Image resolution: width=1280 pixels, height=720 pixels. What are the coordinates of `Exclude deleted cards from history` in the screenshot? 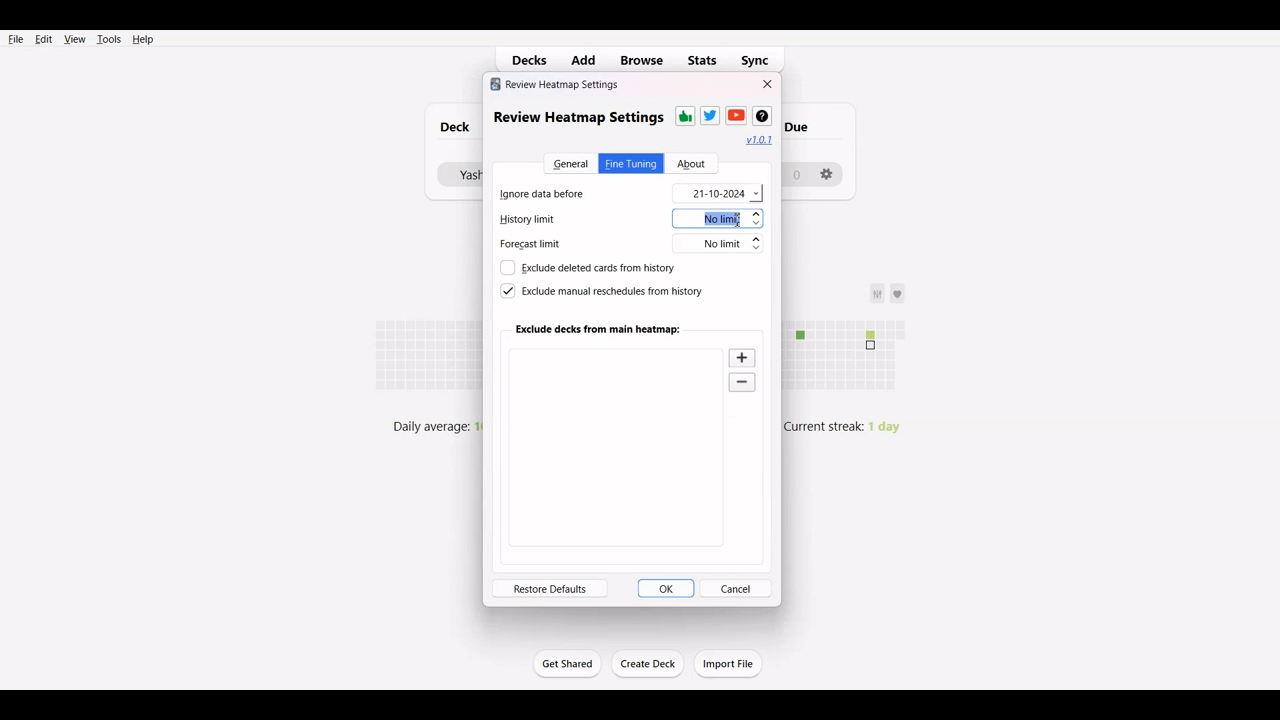 It's located at (587, 268).